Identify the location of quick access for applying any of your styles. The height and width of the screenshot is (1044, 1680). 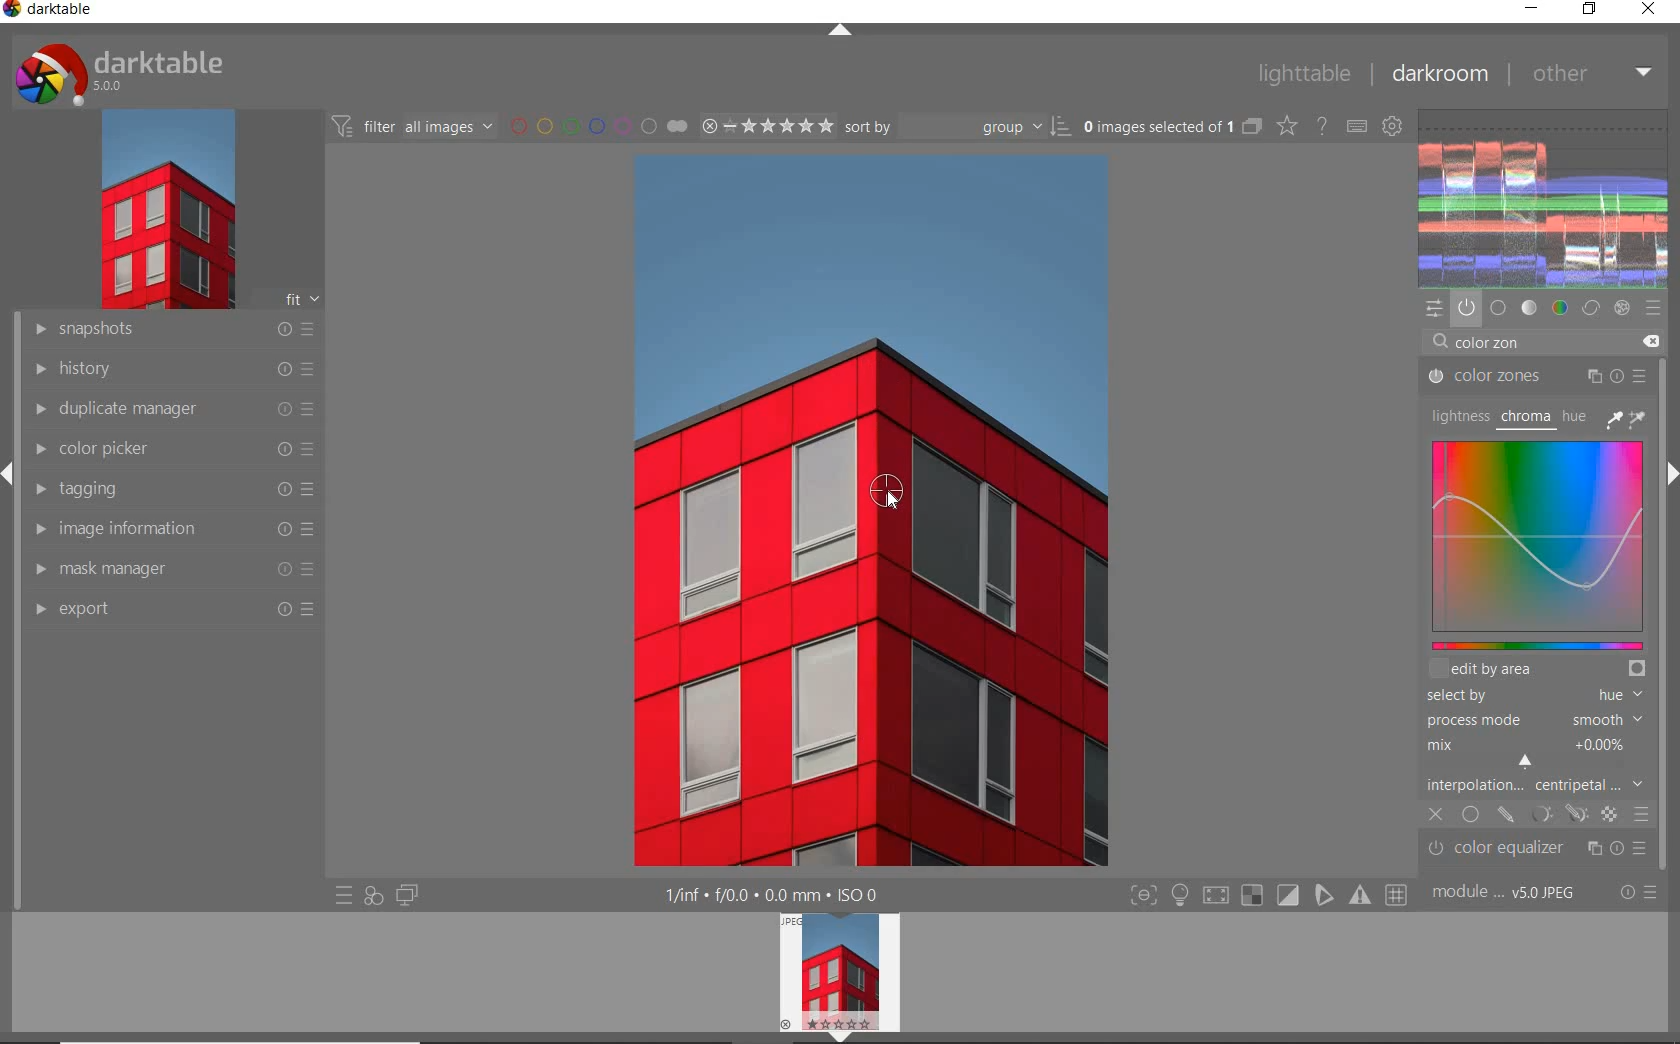
(374, 895).